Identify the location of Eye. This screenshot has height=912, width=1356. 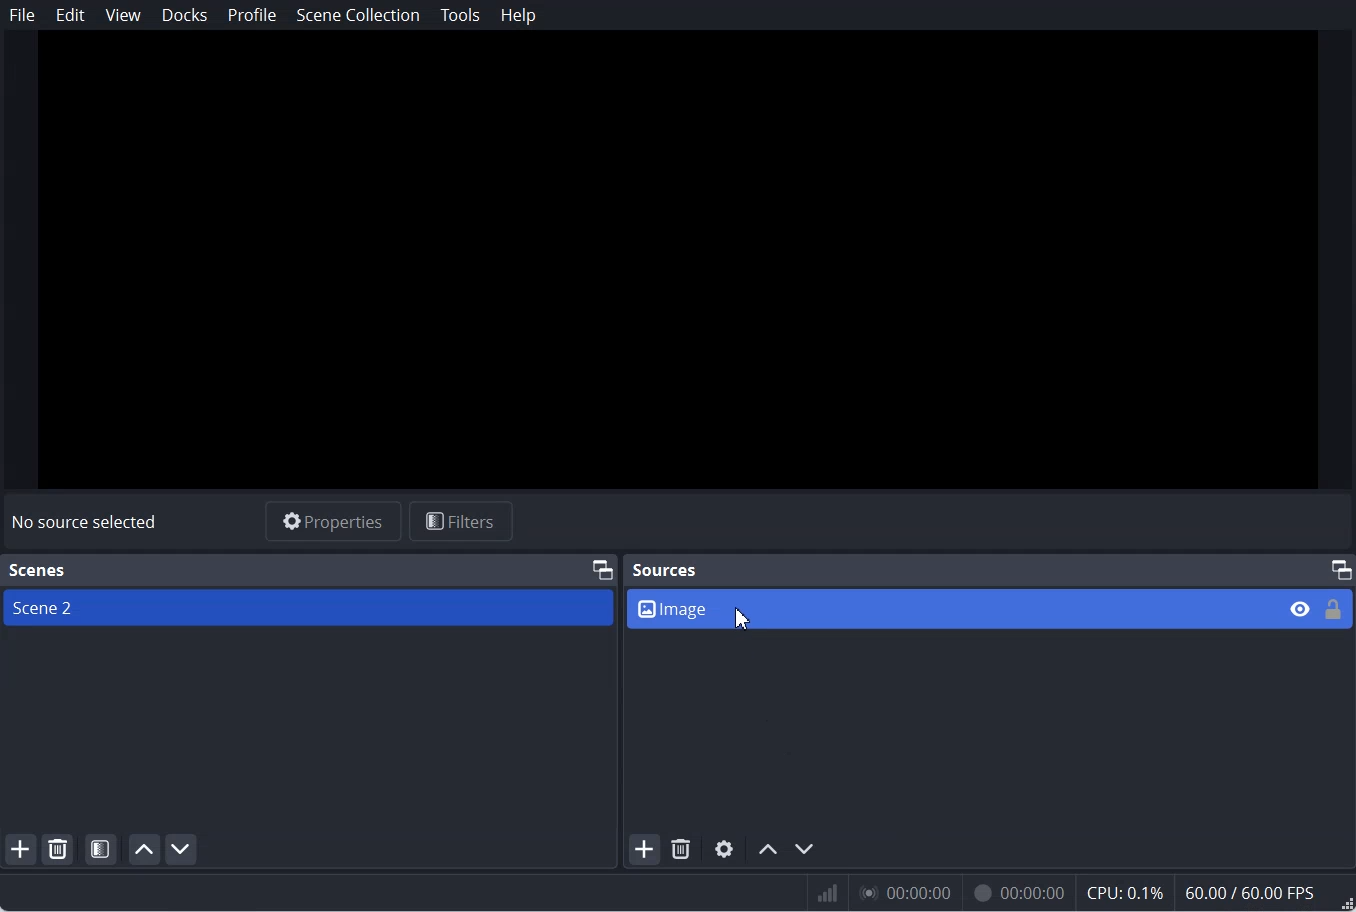
(1300, 608).